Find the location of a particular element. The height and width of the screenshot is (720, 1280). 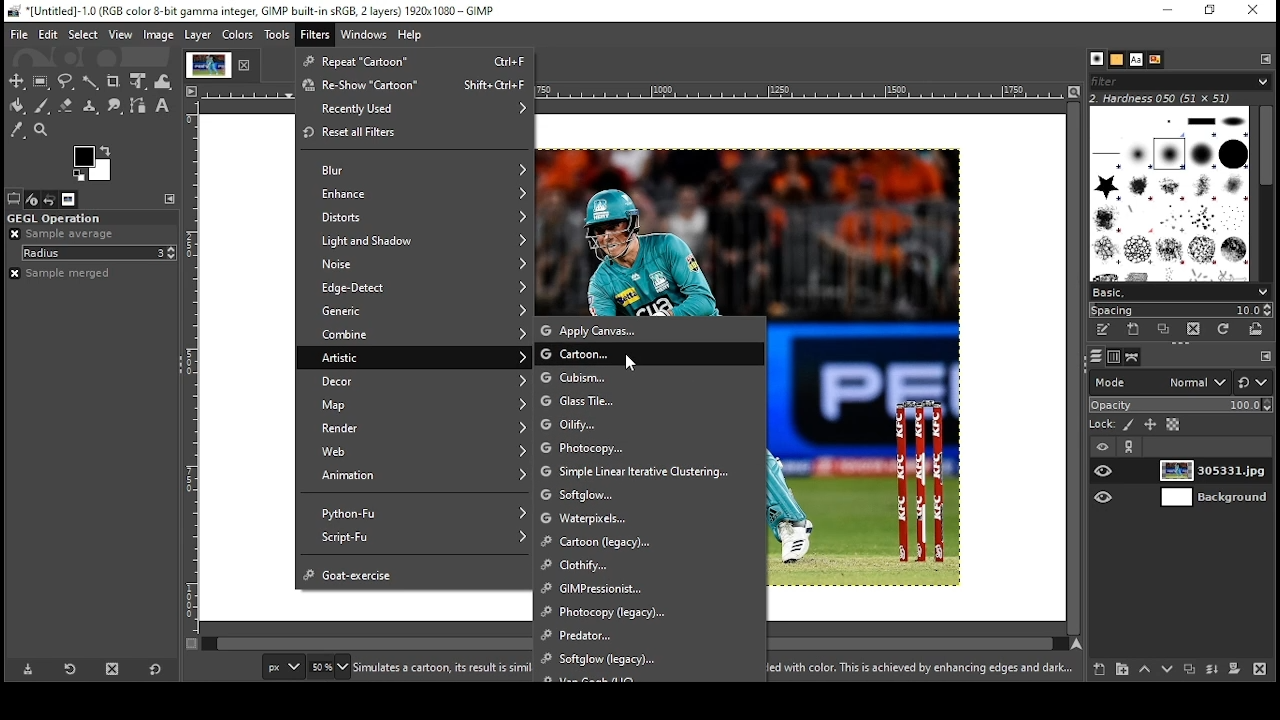

scroll bar is located at coordinates (1072, 367).